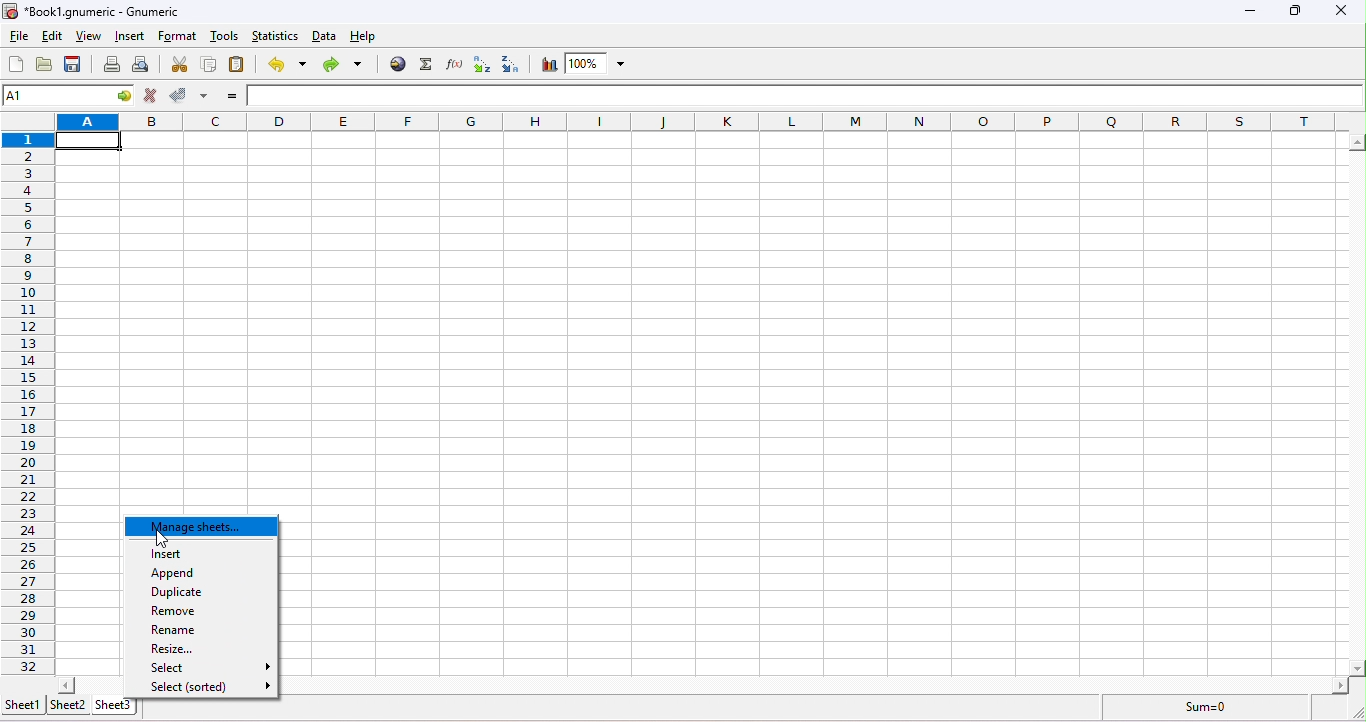 This screenshot has width=1366, height=722. What do you see at coordinates (55, 95) in the screenshot?
I see `cell name A1` at bounding box center [55, 95].